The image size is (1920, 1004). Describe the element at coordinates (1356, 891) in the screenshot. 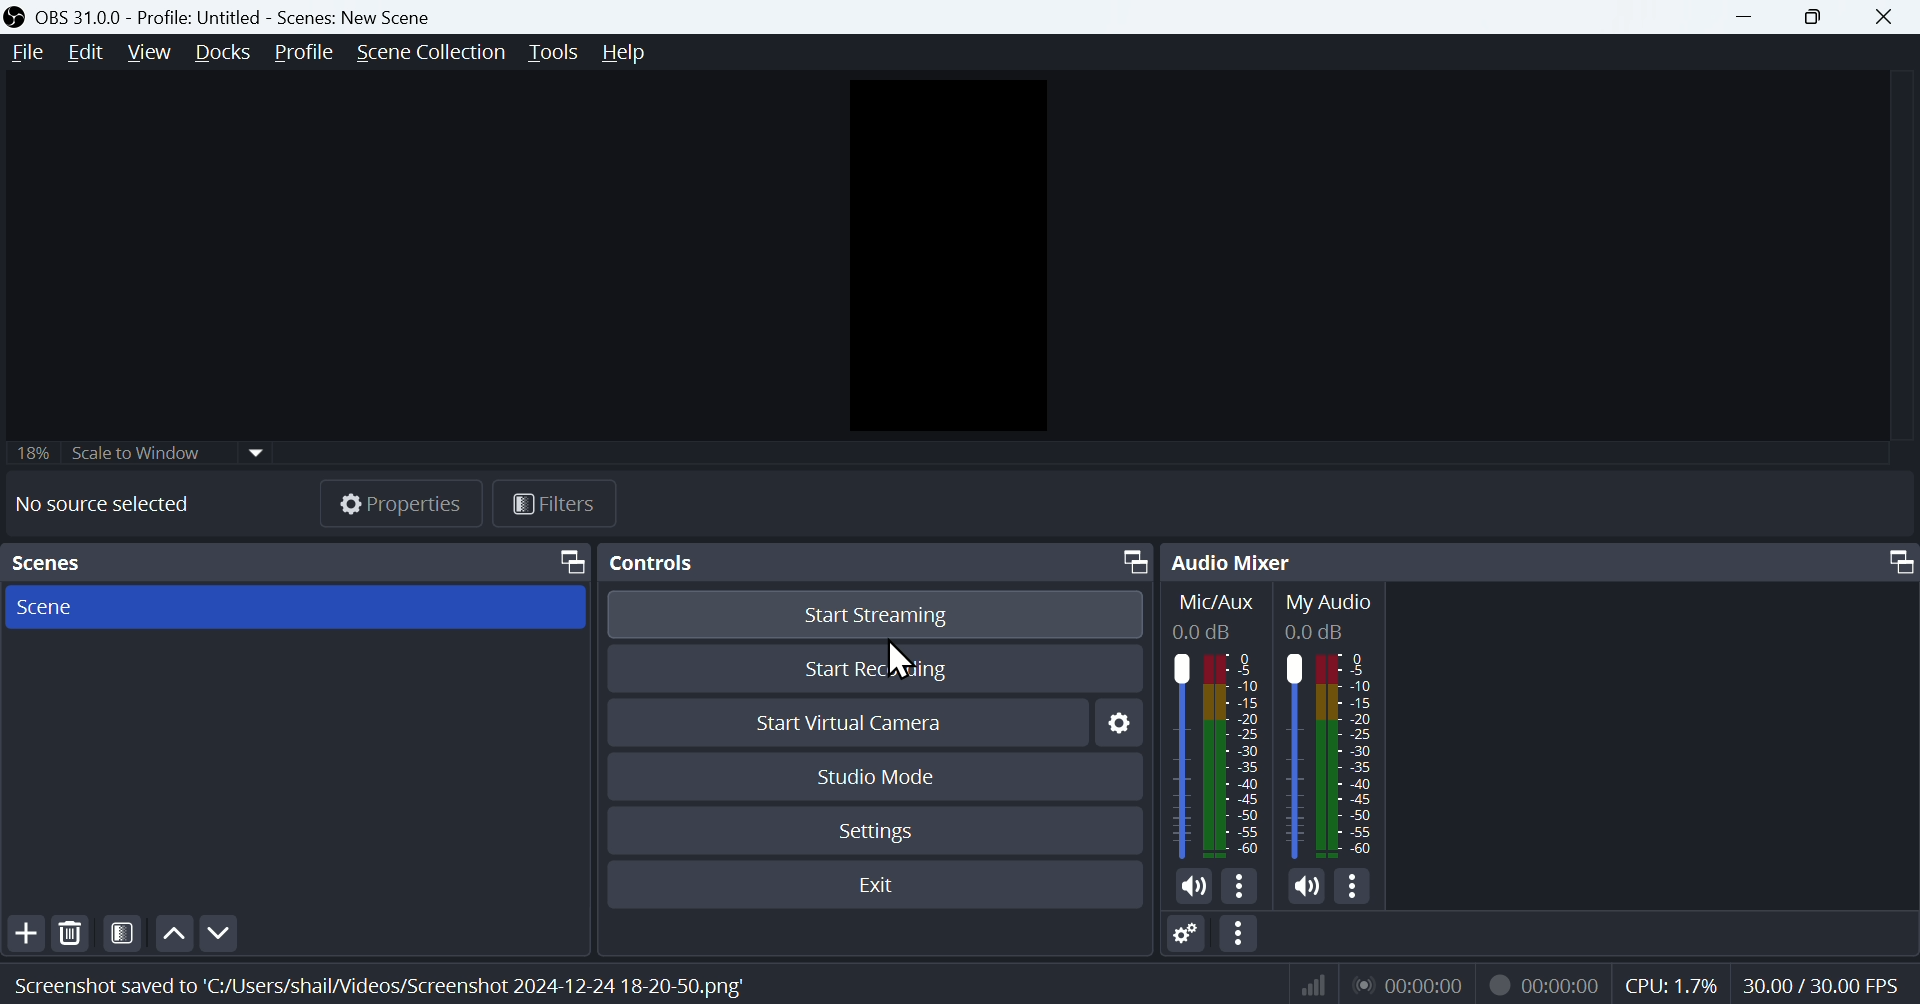

I see `More` at that location.